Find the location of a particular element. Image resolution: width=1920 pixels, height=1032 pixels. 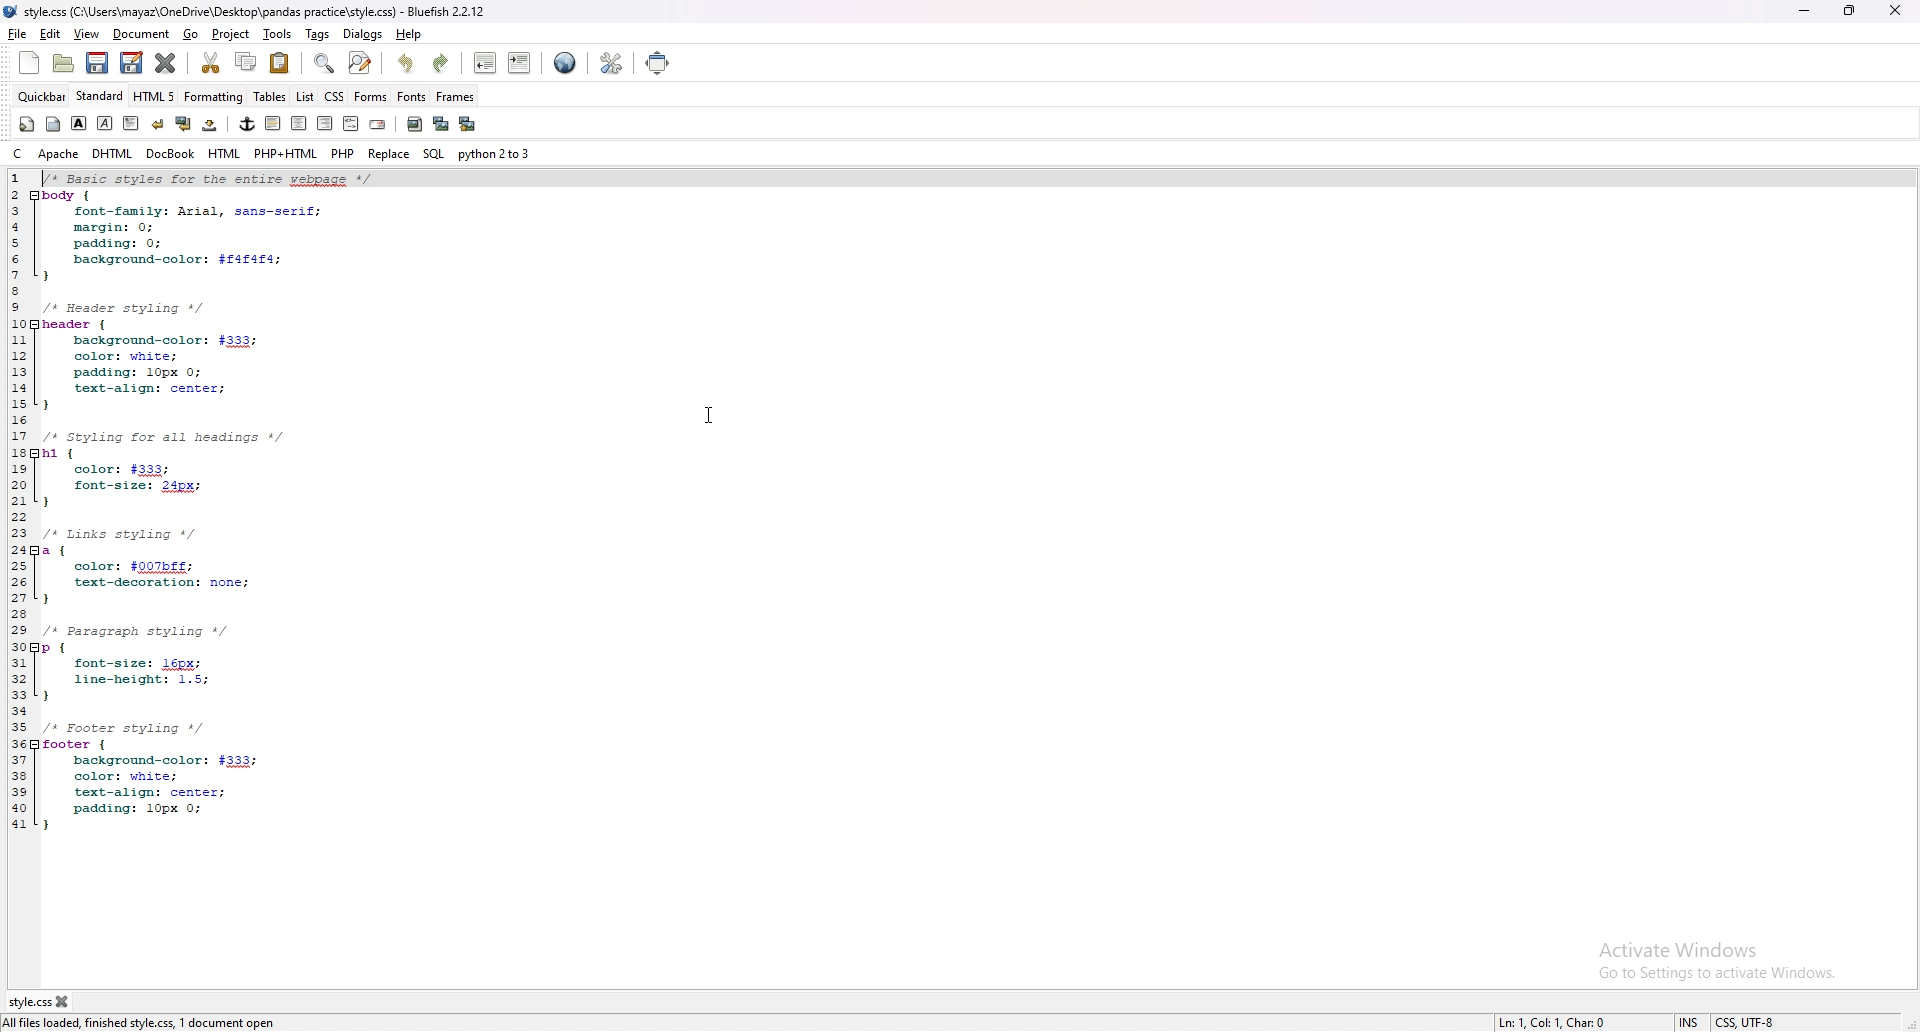

anchor is located at coordinates (247, 124).